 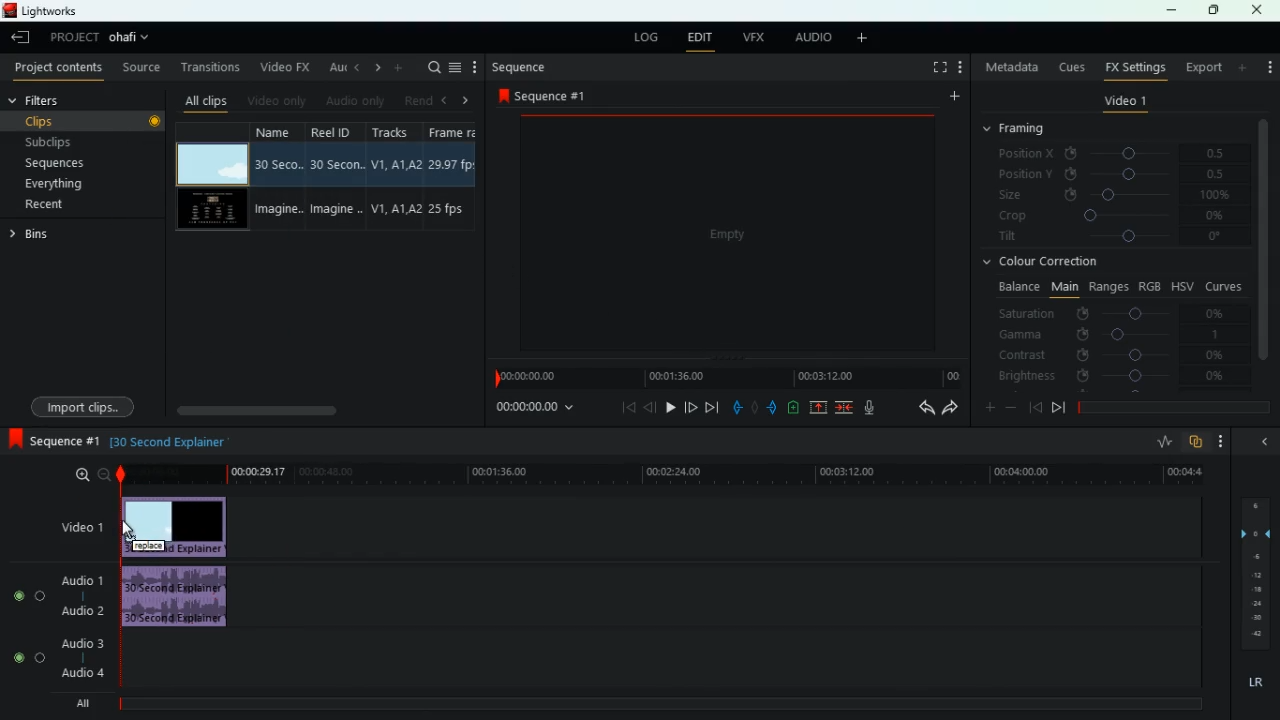 I want to click on left, so click(x=448, y=100).